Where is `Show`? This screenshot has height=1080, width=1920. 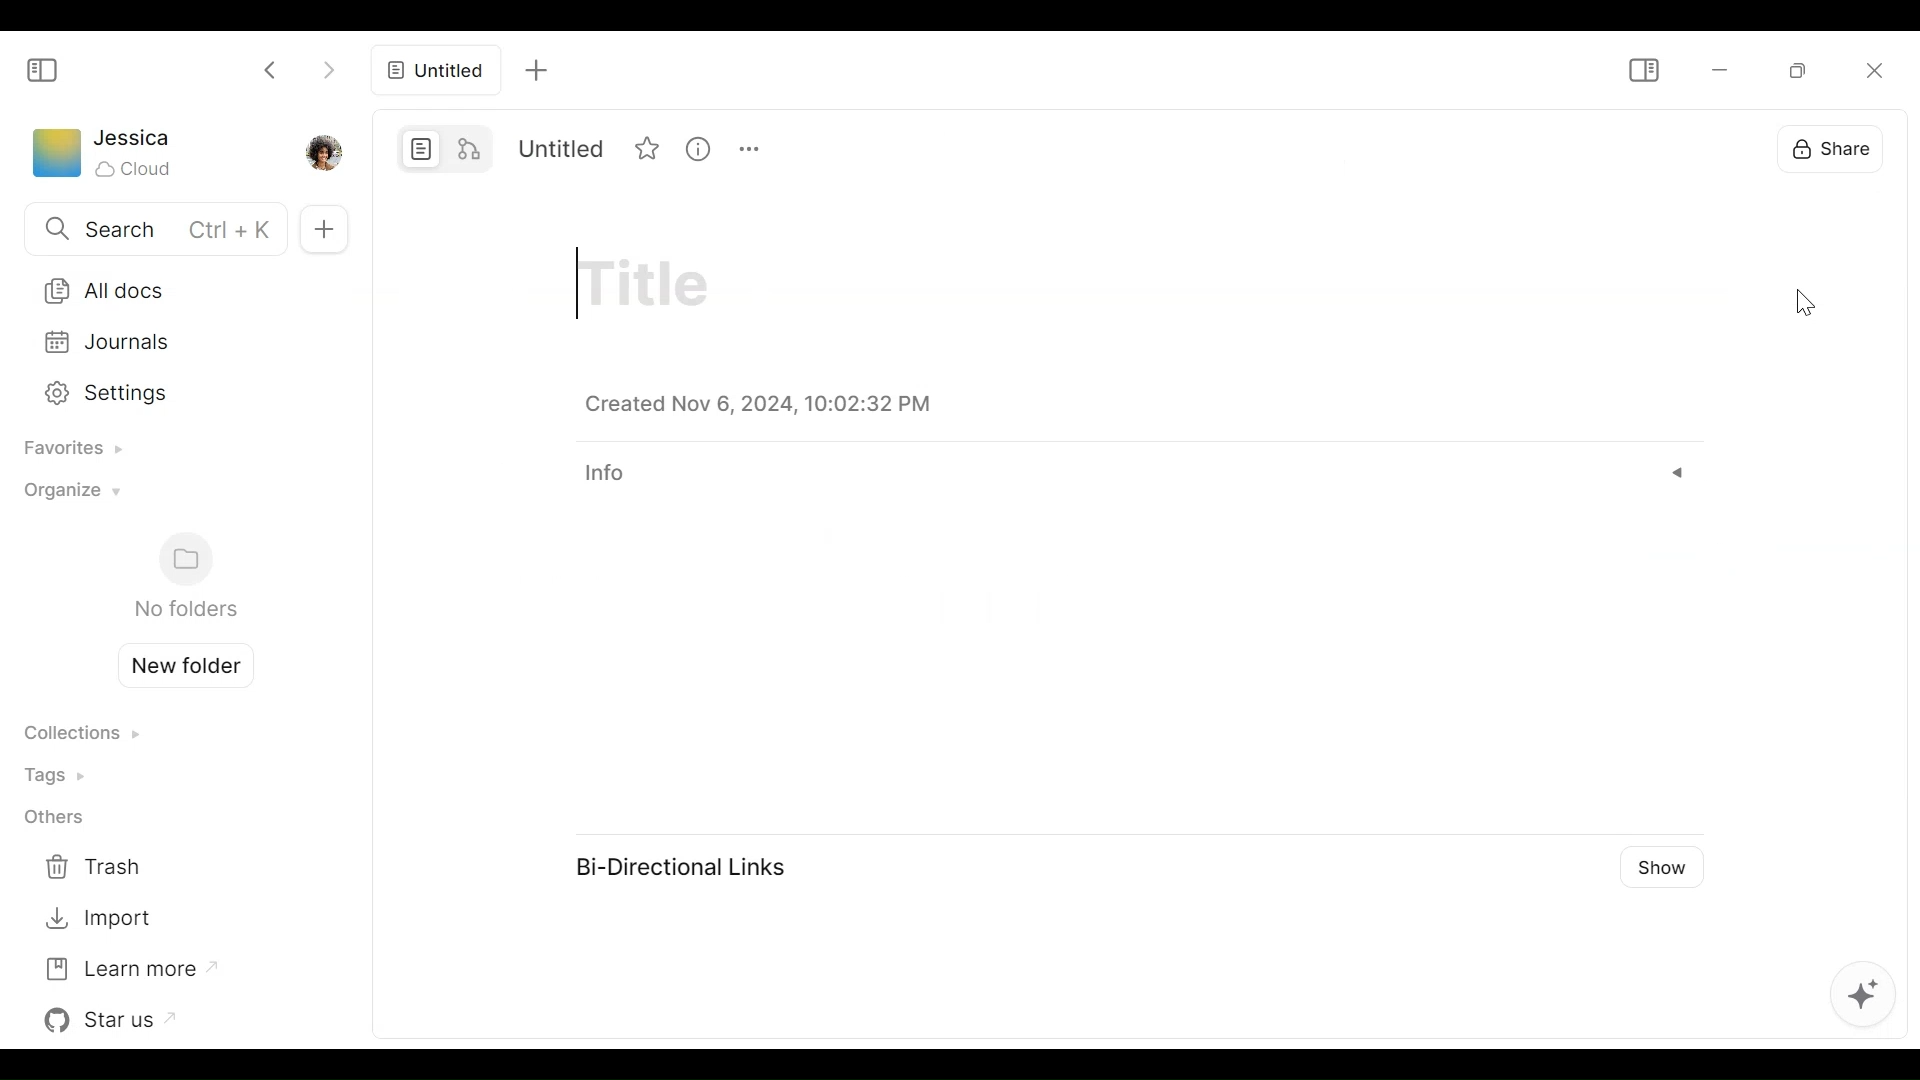 Show is located at coordinates (1660, 866).